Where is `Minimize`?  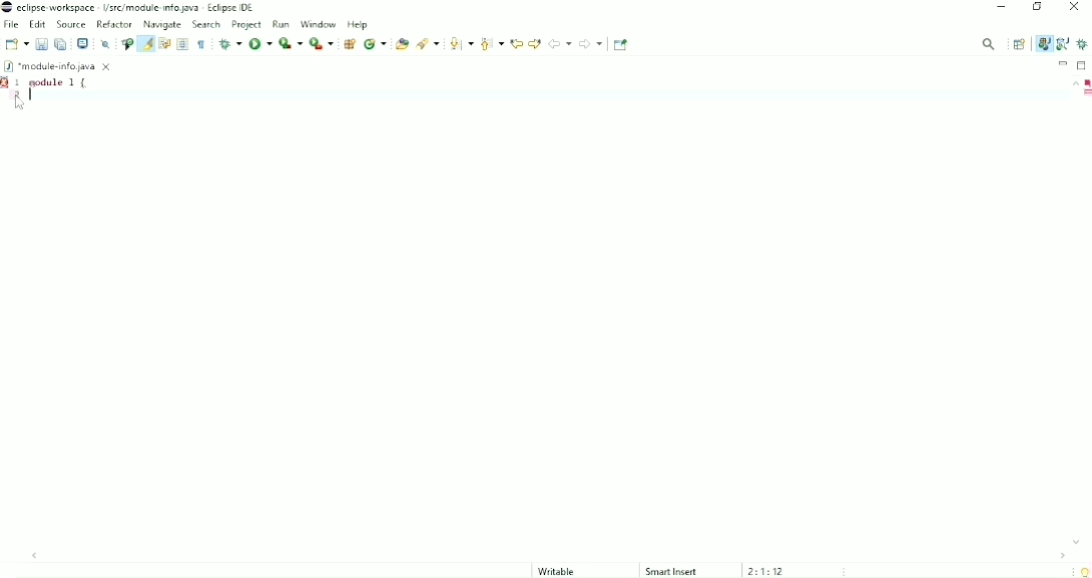
Minimize is located at coordinates (1063, 63).